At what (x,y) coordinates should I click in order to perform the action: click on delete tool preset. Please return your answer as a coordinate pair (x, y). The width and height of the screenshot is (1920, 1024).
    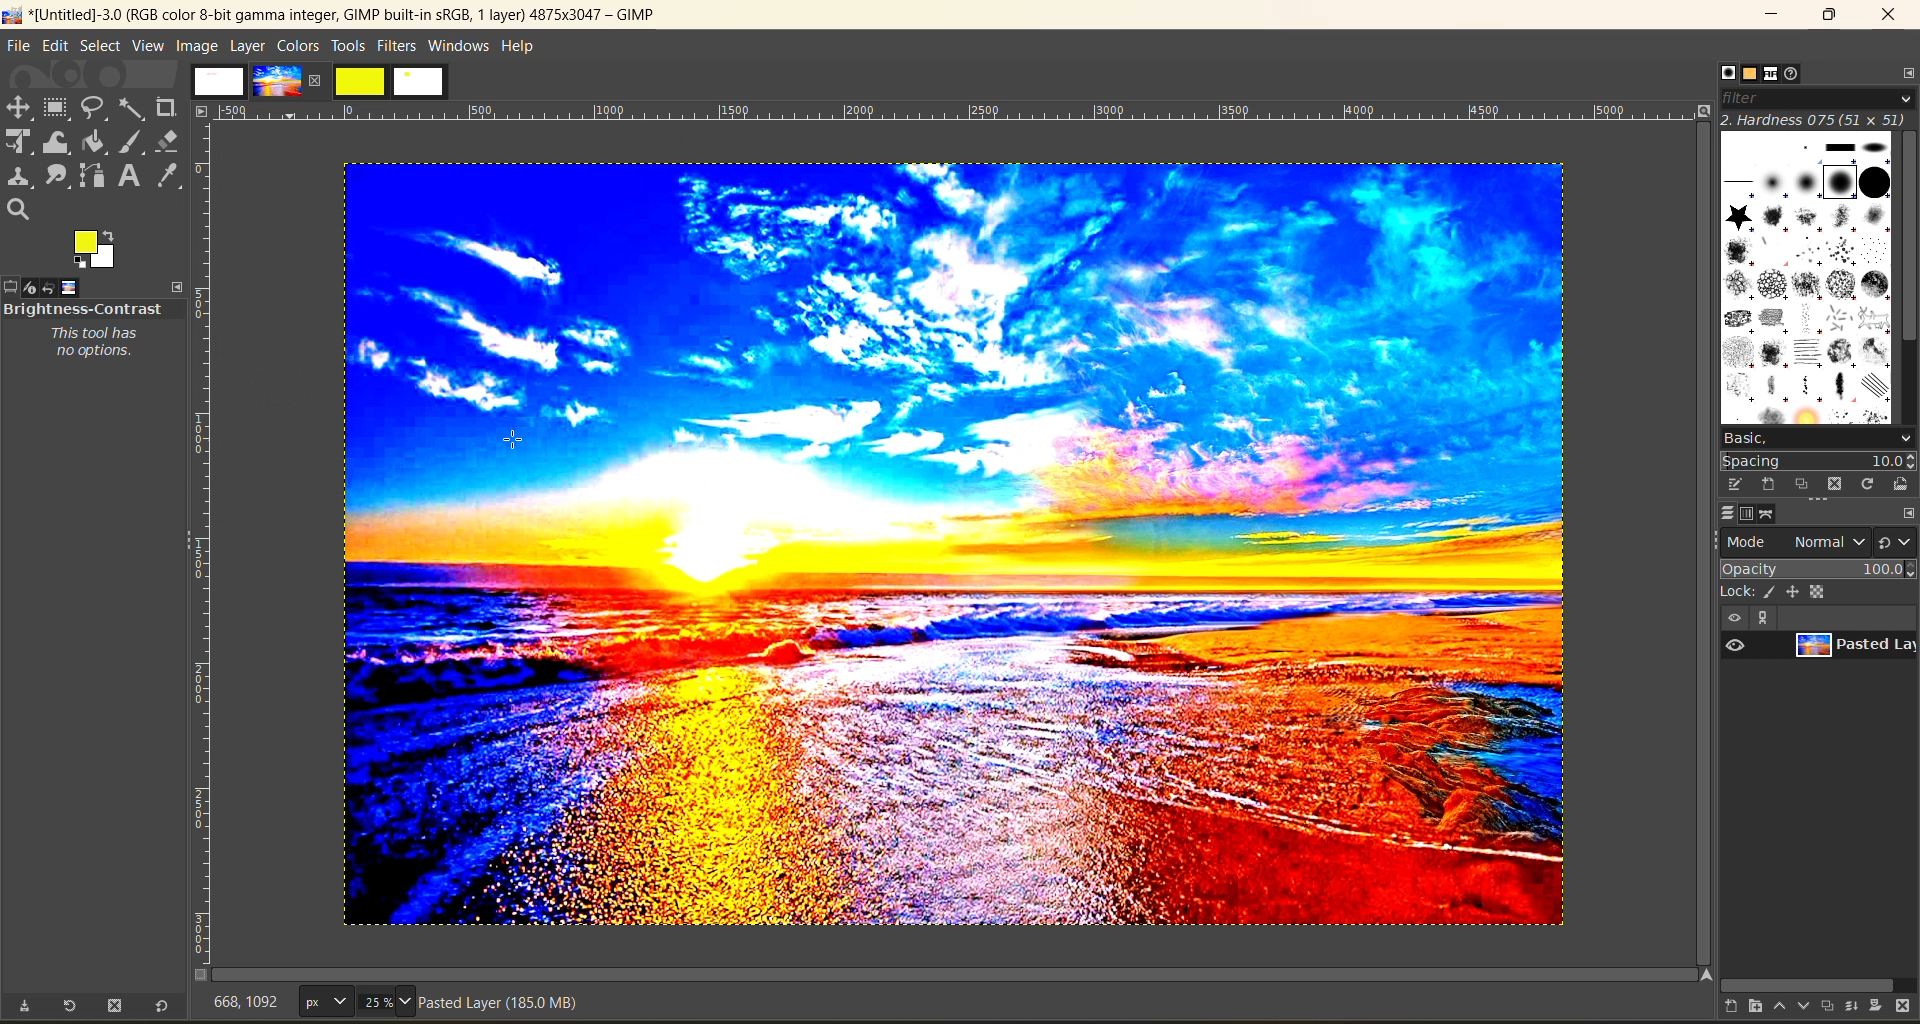
    Looking at the image, I should click on (118, 1006).